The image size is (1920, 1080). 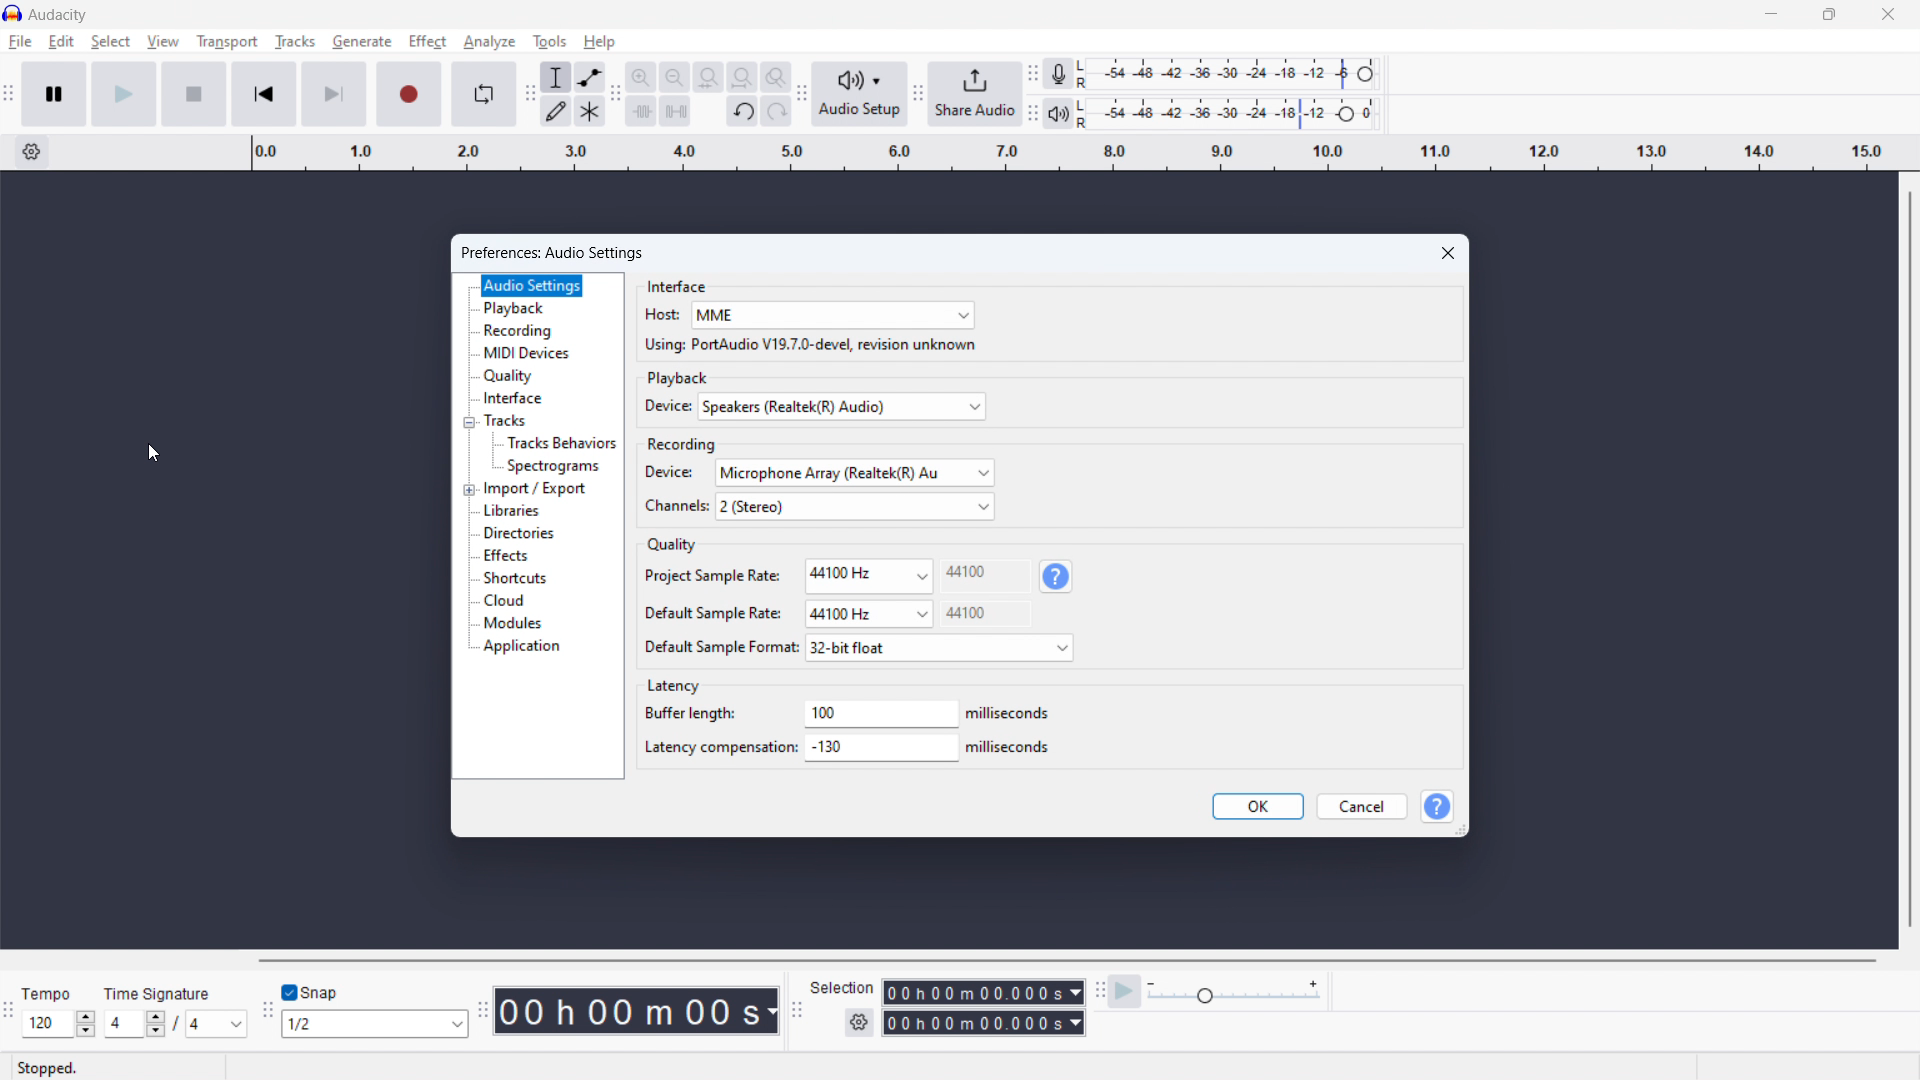 I want to click on timeline settings, so click(x=32, y=153).